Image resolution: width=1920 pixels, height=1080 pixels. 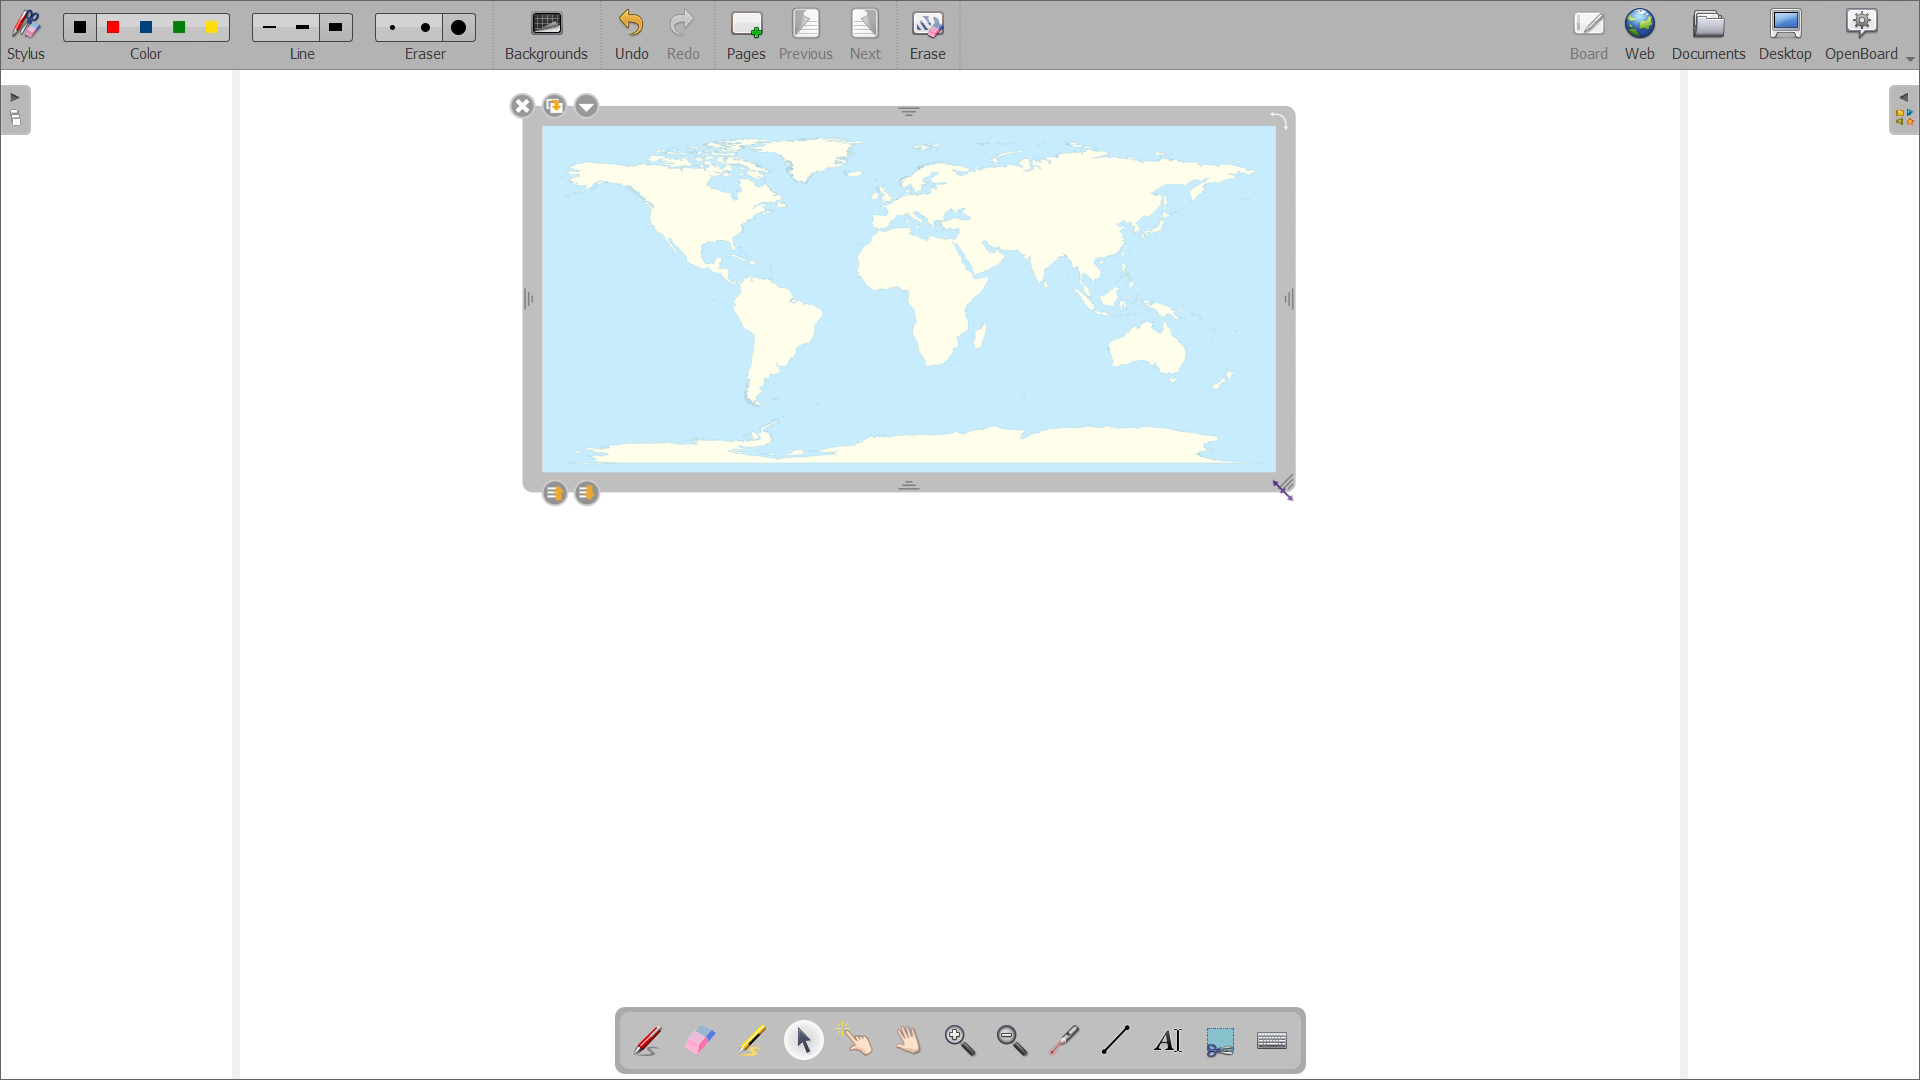 What do you see at coordinates (866, 34) in the screenshot?
I see `next page` at bounding box center [866, 34].